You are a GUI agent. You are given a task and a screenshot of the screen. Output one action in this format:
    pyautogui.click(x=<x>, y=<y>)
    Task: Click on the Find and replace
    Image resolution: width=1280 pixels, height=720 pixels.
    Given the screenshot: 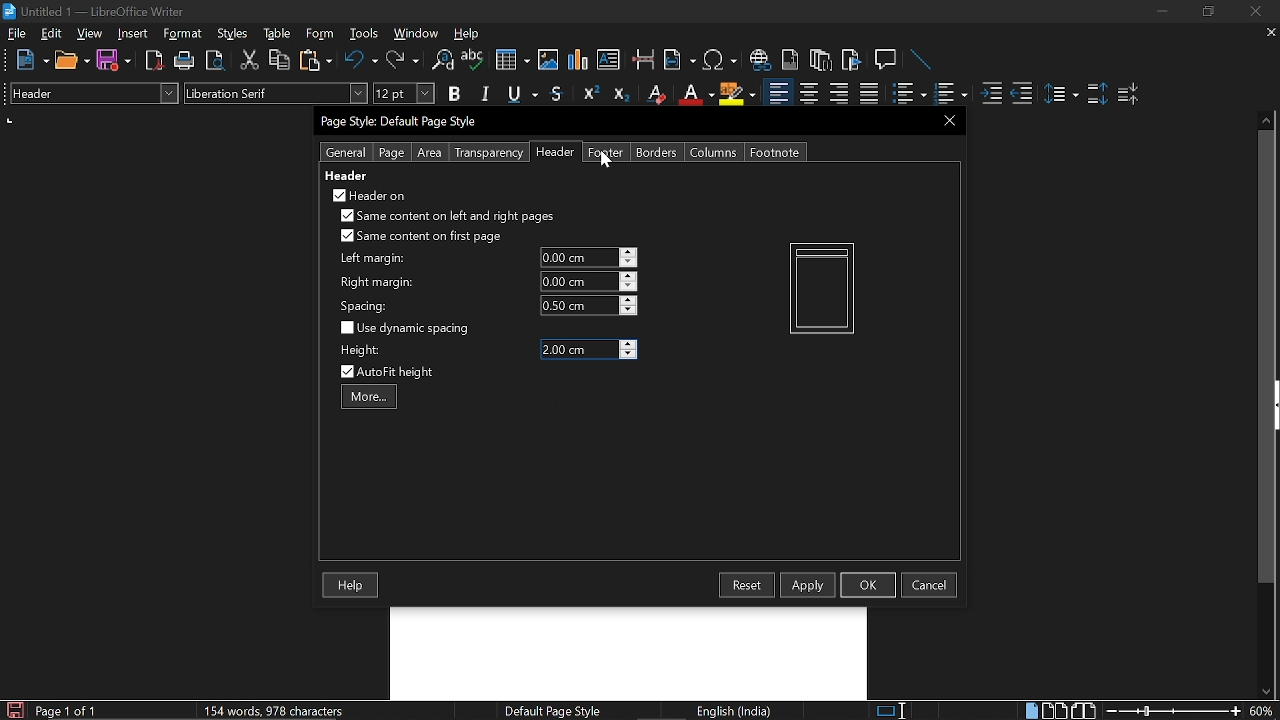 What is the action you would take?
    pyautogui.click(x=441, y=61)
    